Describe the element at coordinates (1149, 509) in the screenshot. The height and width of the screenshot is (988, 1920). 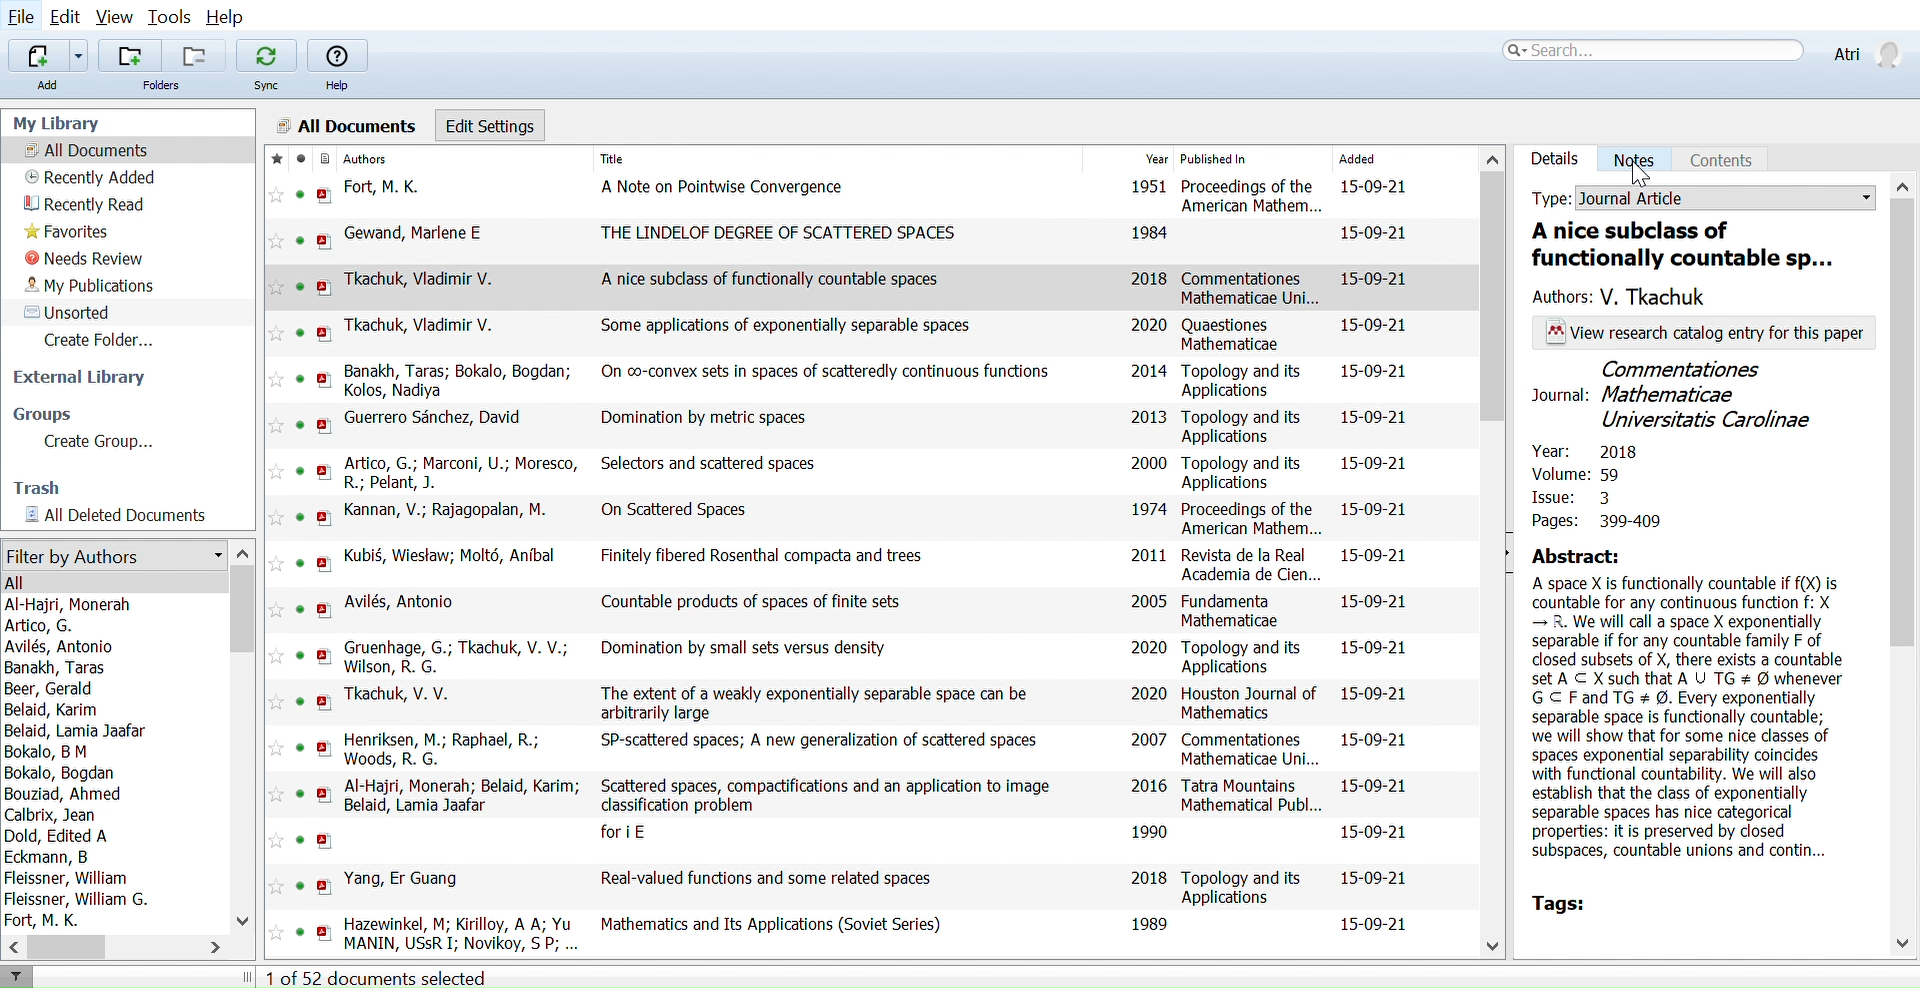
I see `1974` at that location.